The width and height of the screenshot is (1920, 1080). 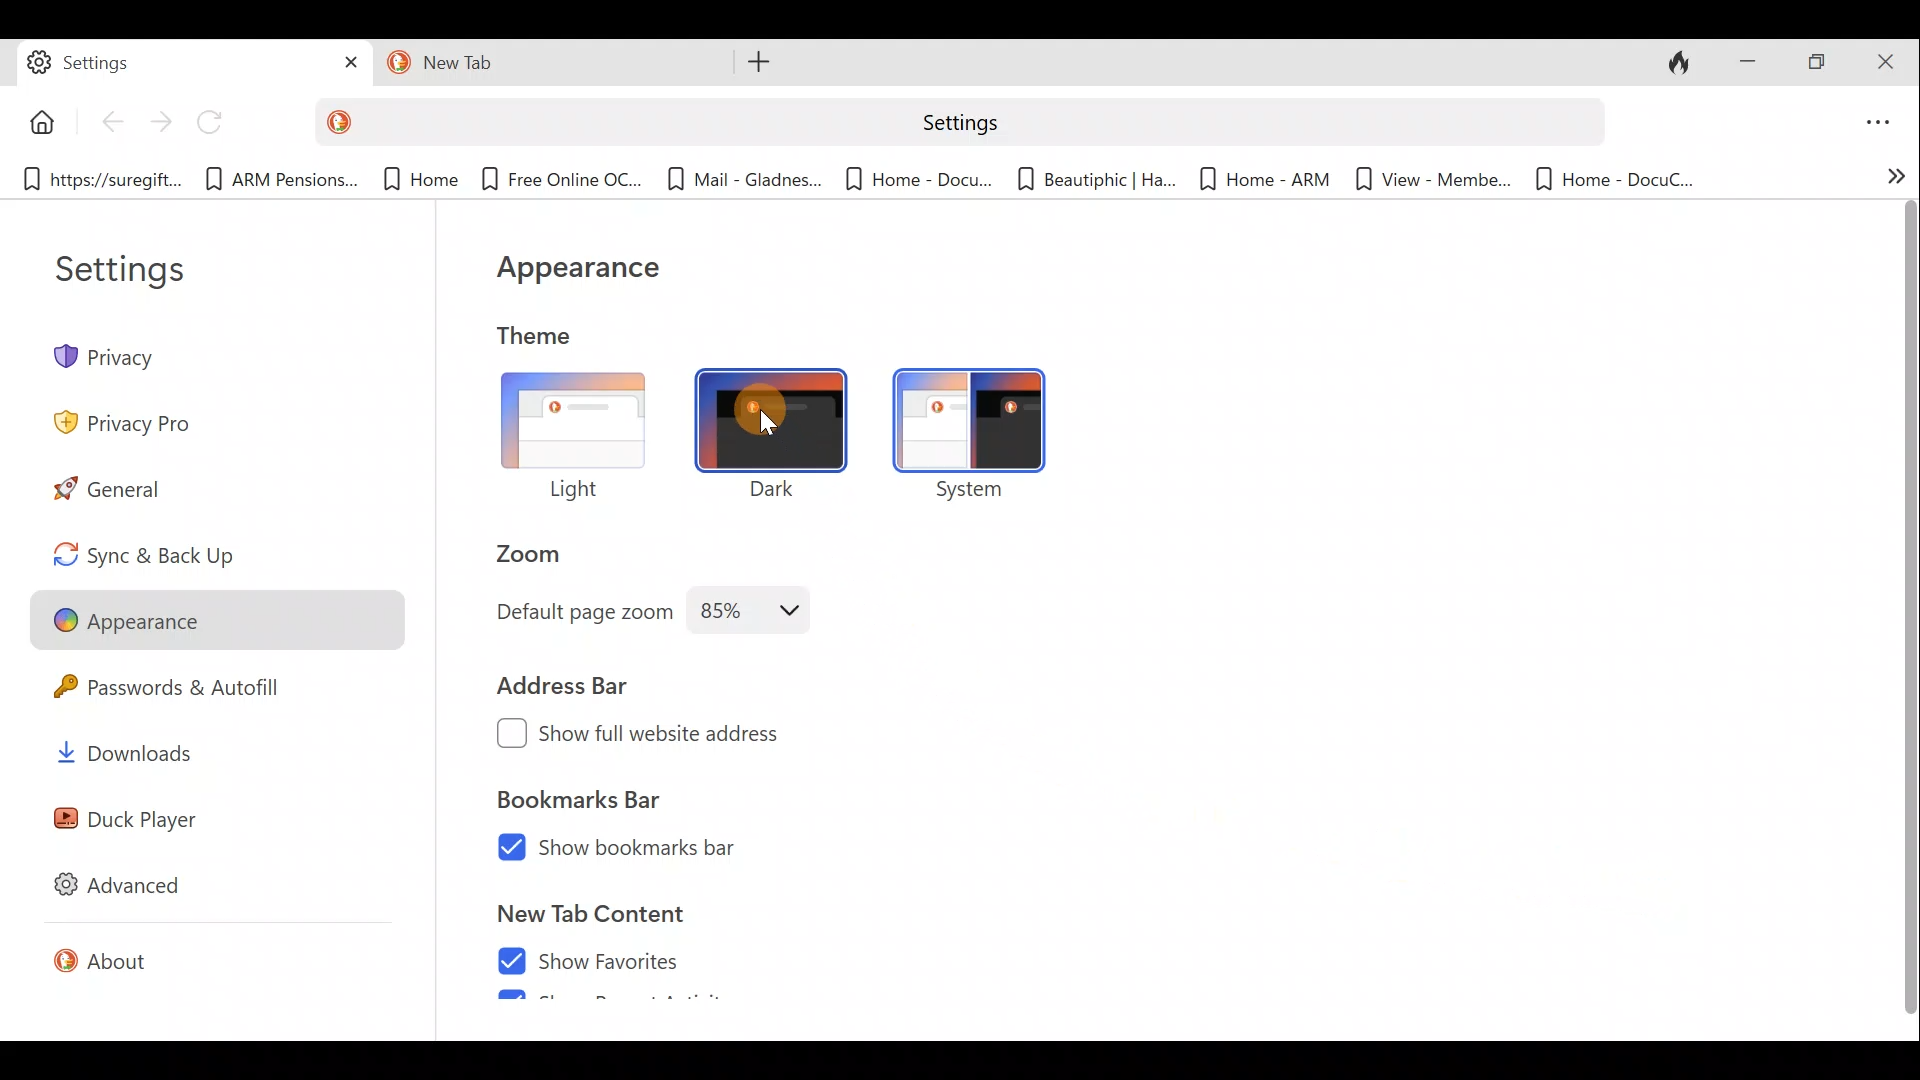 What do you see at coordinates (398, 64) in the screenshot?
I see `duckduck go logo` at bounding box center [398, 64].